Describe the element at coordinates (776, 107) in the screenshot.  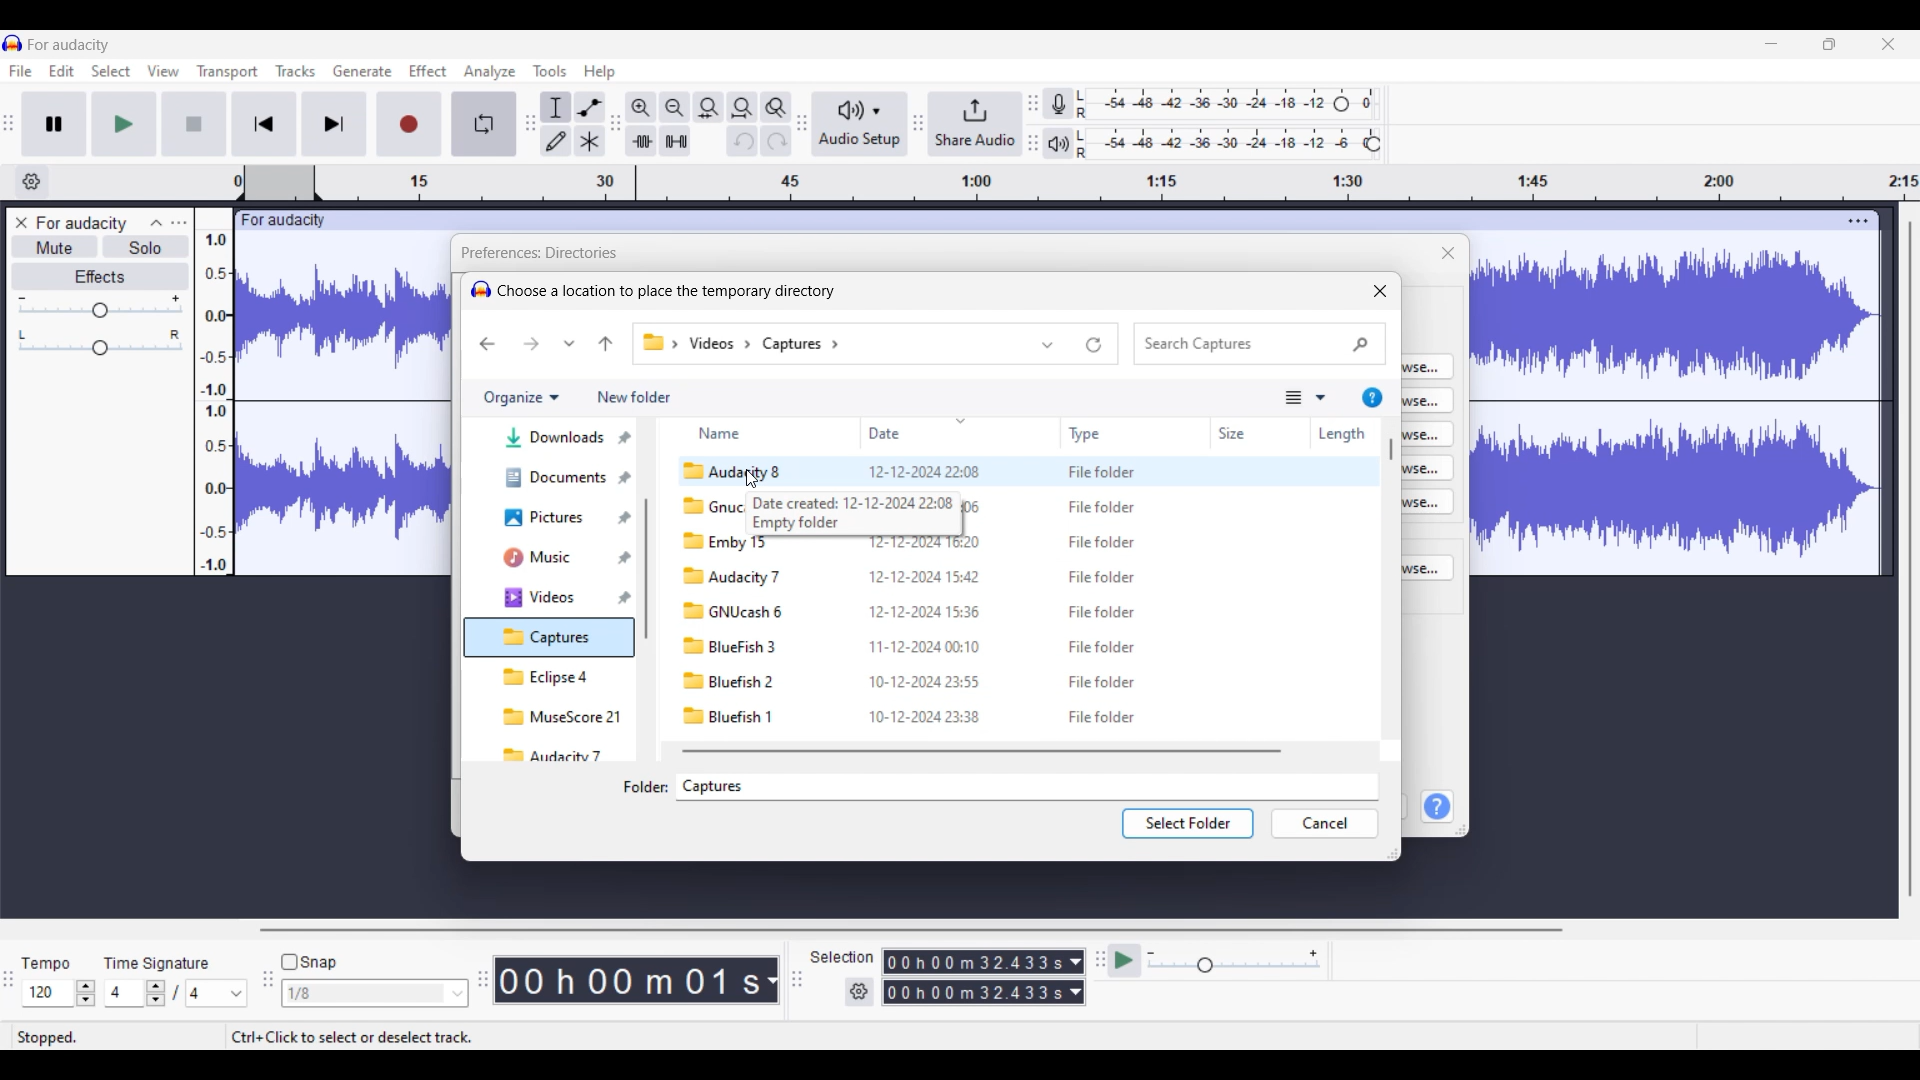
I see `Zoom toggle` at that location.